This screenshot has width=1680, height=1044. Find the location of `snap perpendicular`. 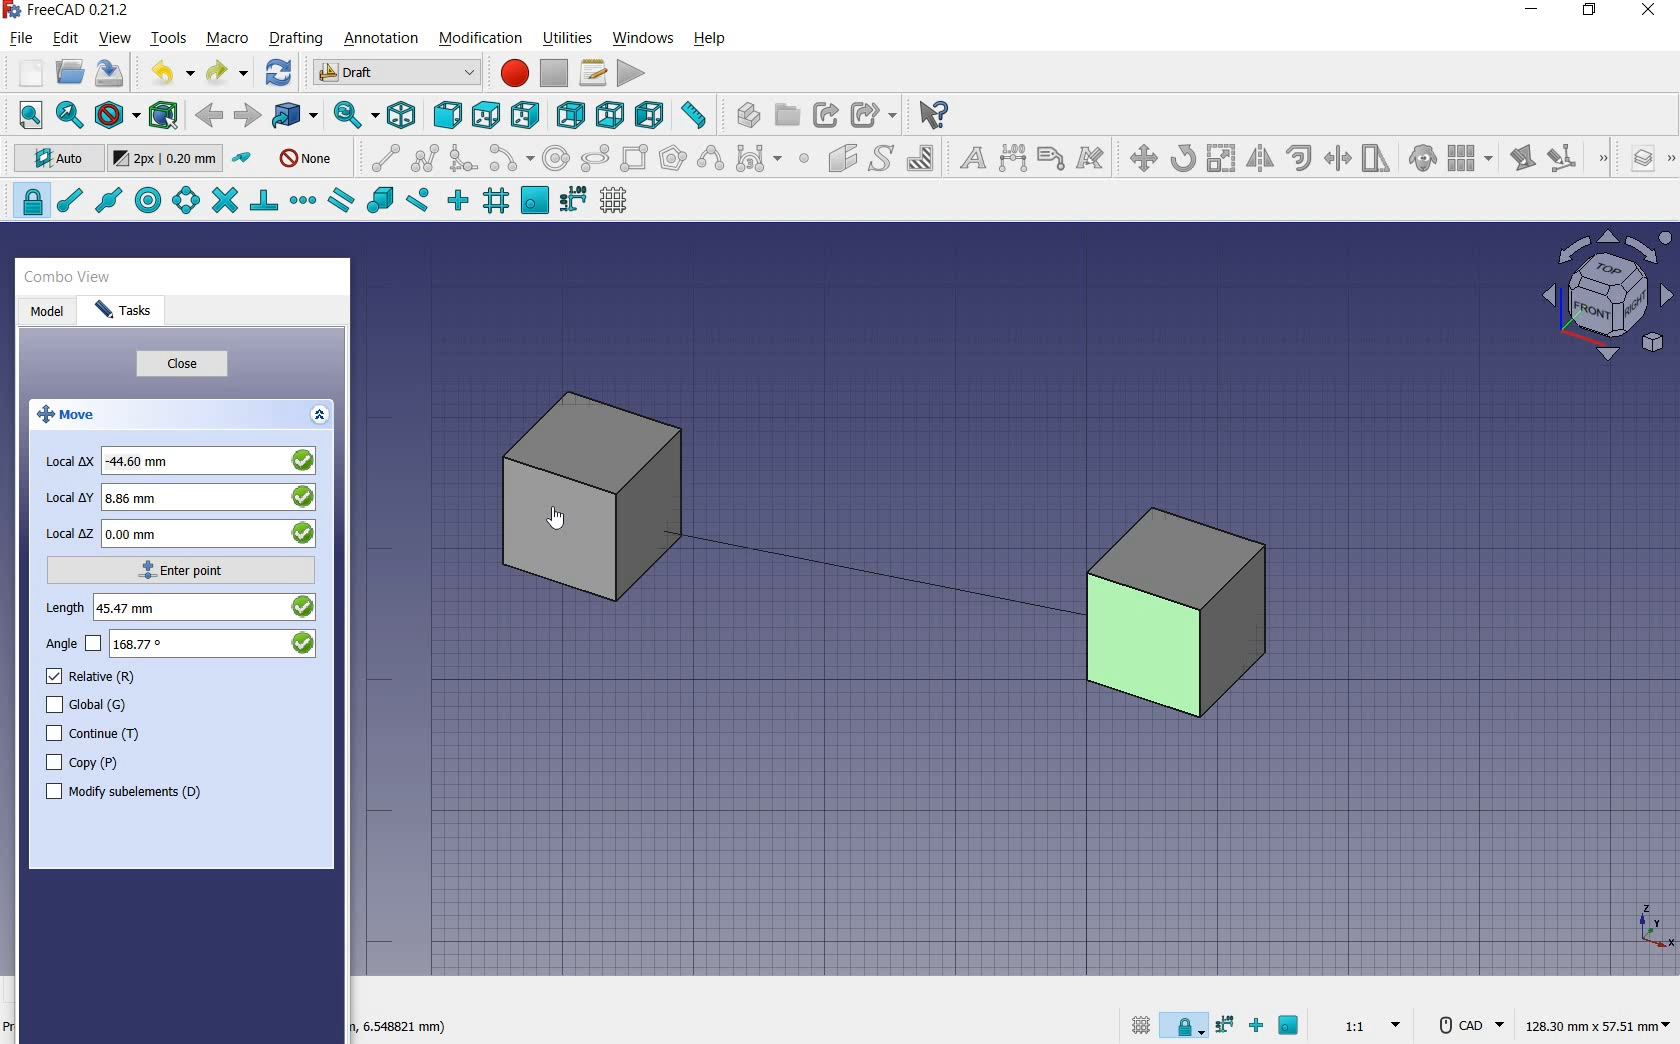

snap perpendicular is located at coordinates (265, 201).